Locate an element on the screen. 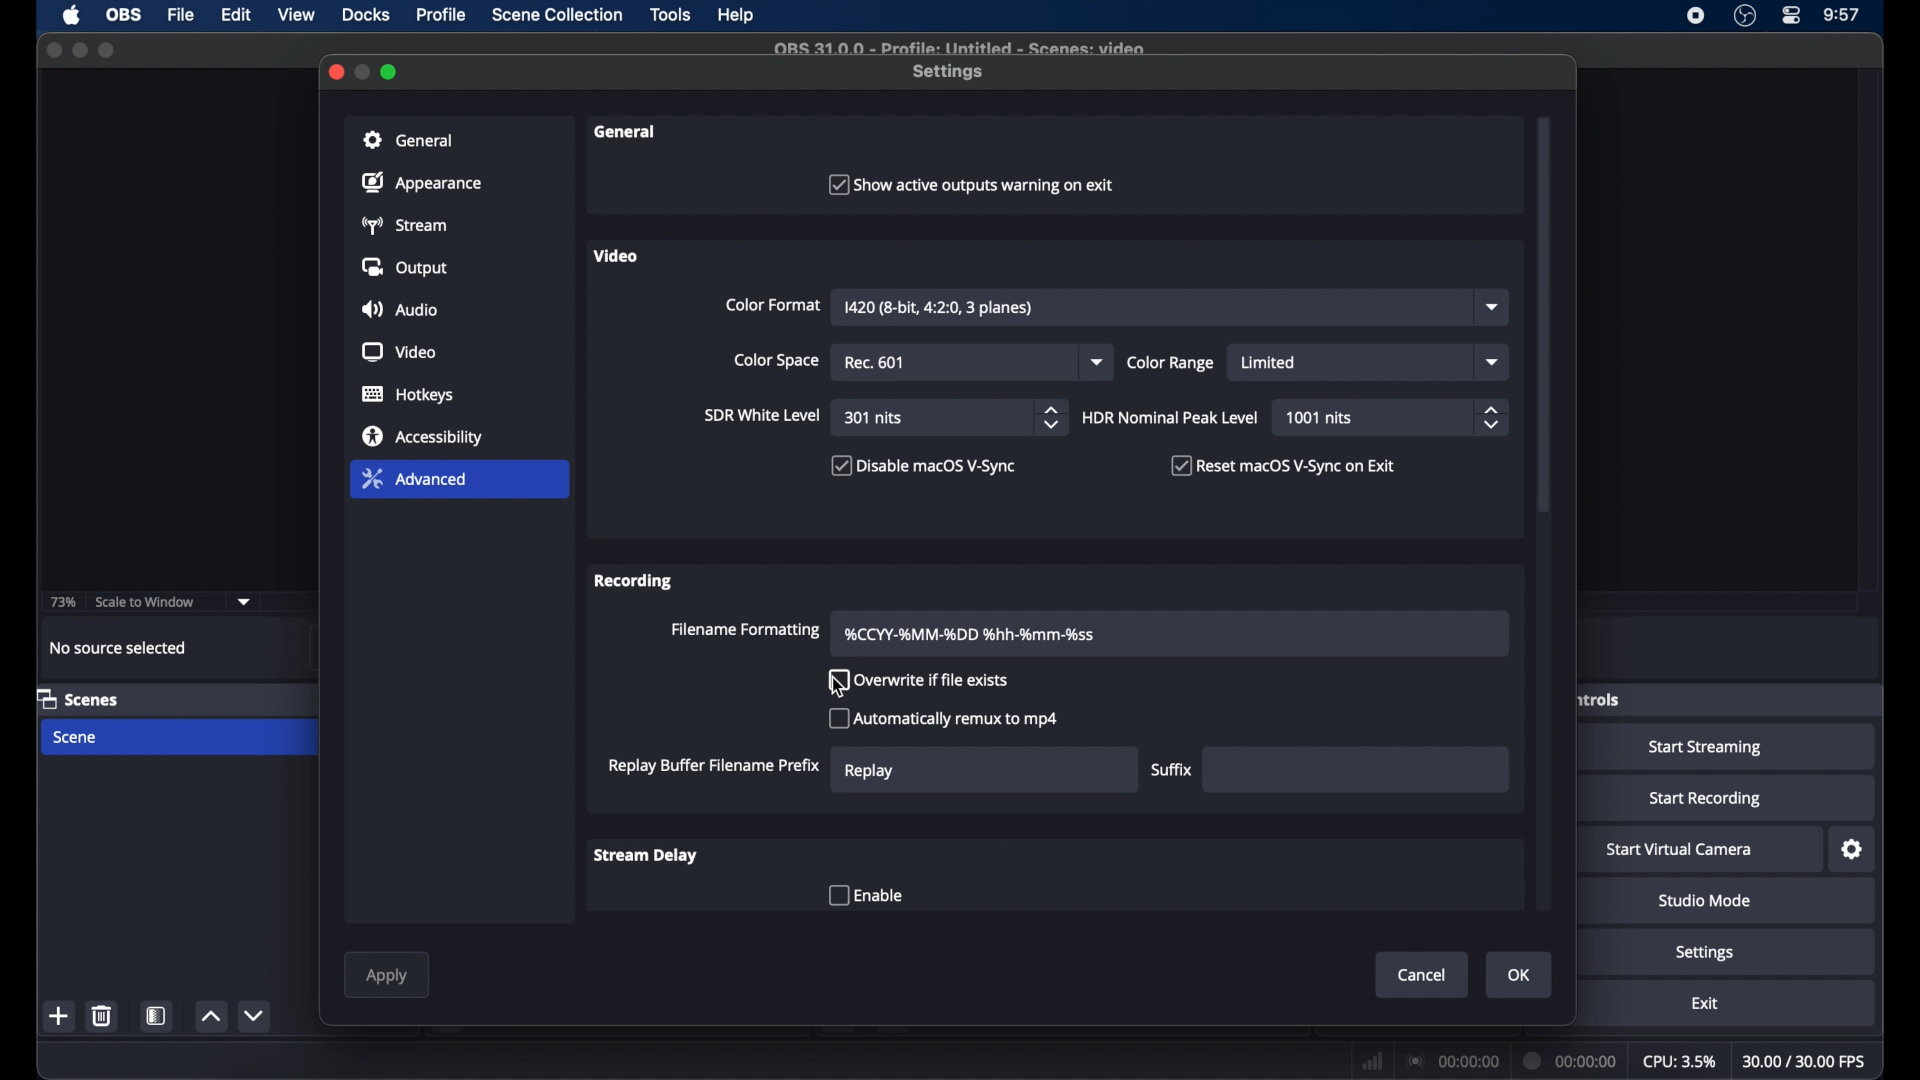 This screenshot has height=1080, width=1920. settings is located at coordinates (949, 73).